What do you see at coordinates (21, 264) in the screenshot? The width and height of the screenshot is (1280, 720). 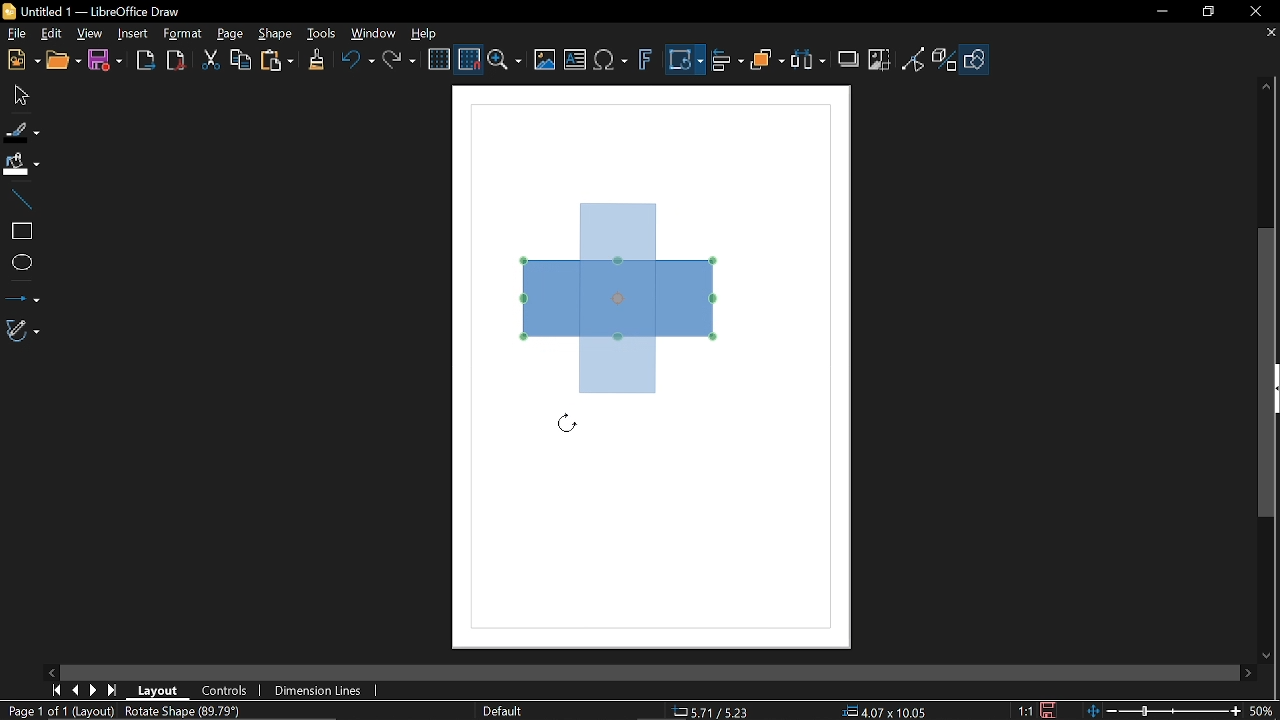 I see `Ellipse` at bounding box center [21, 264].